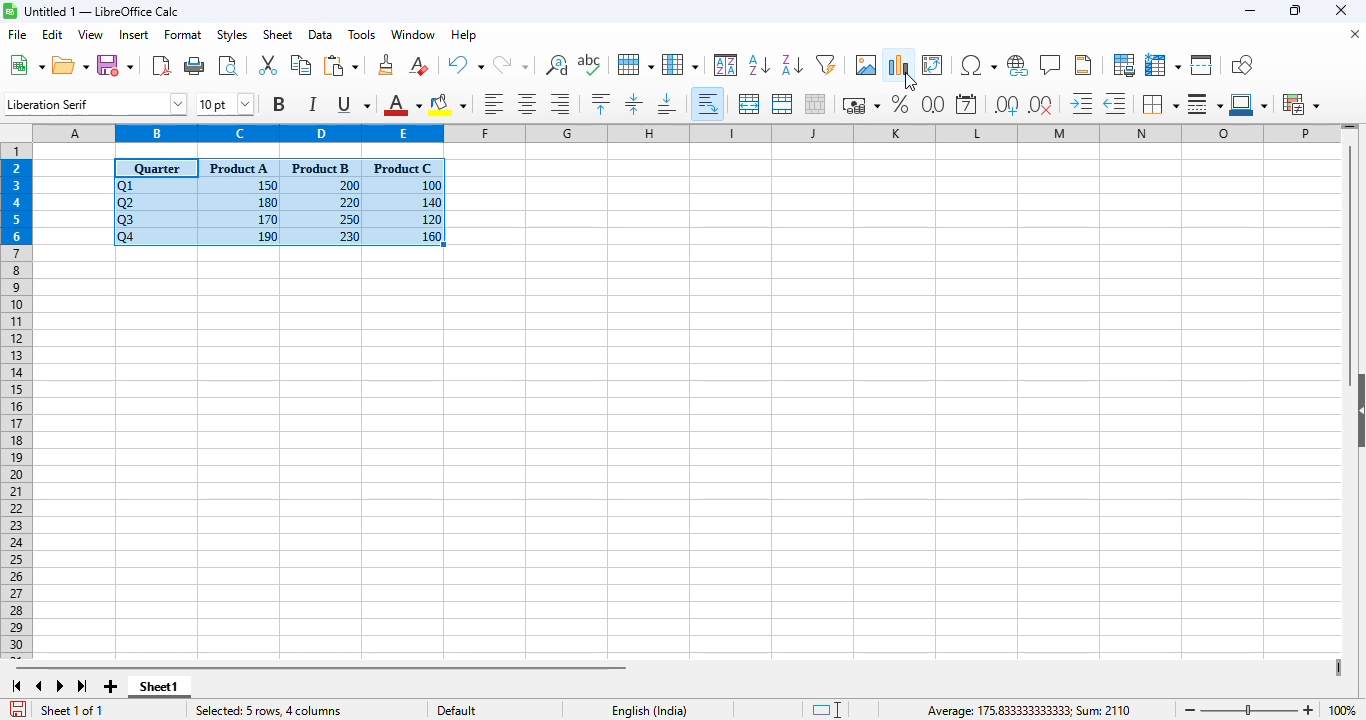  I want to click on scroll to previous sheet, so click(39, 686).